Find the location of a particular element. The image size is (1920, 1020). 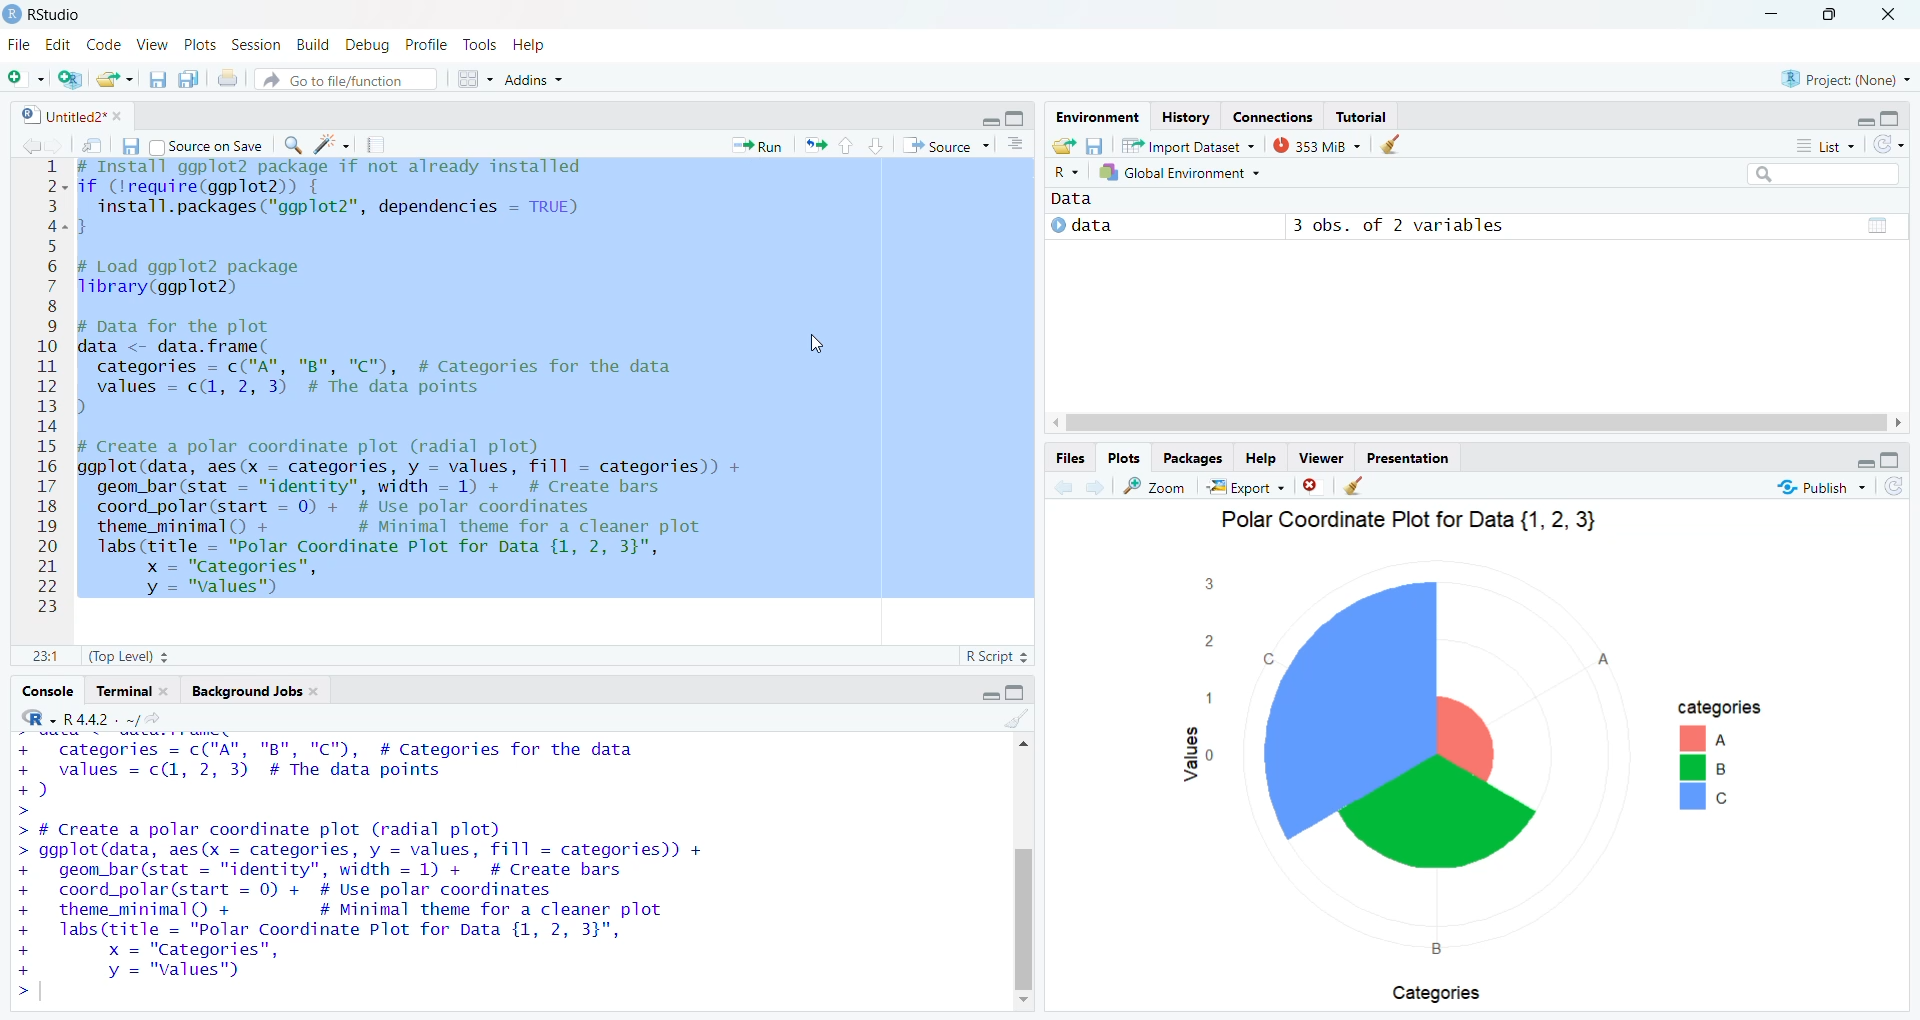

Source  is located at coordinates (945, 145).